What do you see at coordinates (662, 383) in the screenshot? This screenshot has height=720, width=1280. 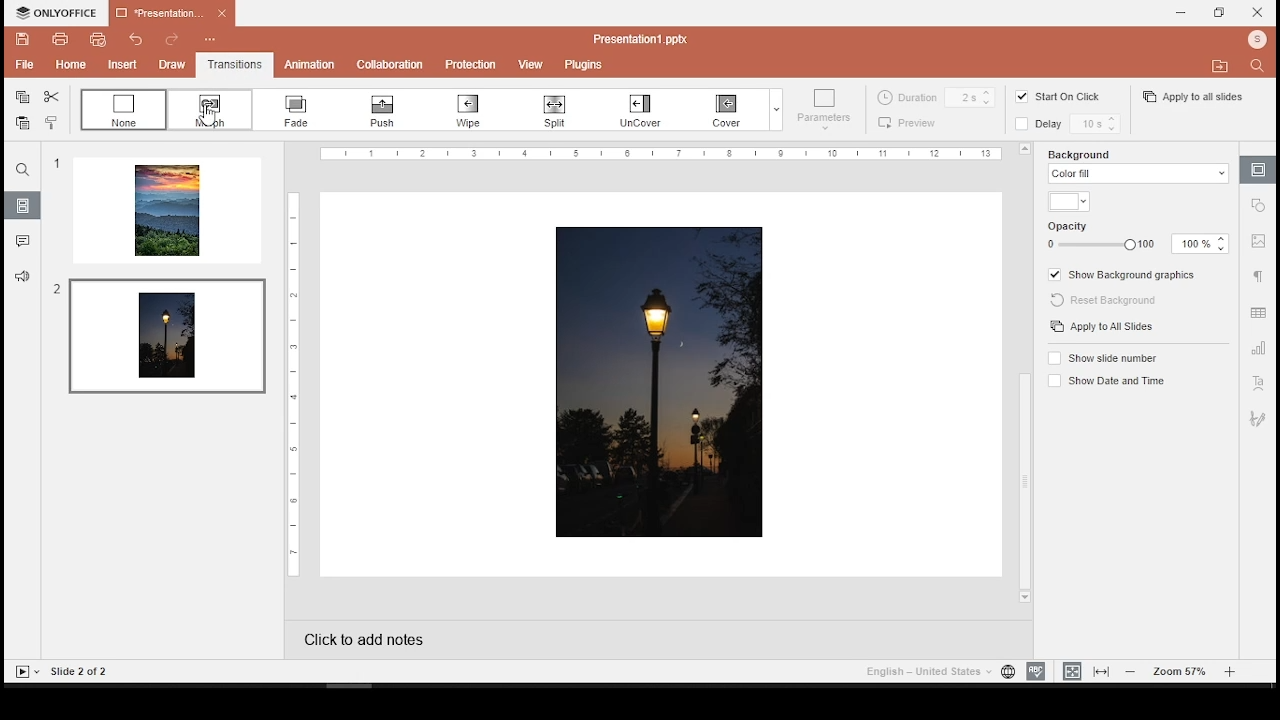 I see `image` at bounding box center [662, 383].